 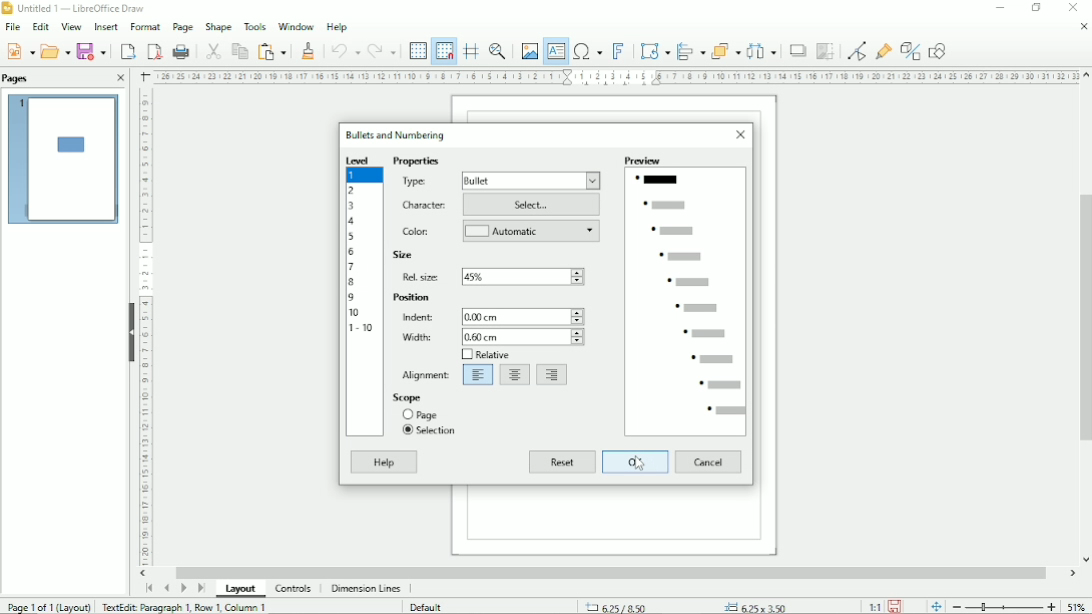 I want to click on Position, so click(x=412, y=298).